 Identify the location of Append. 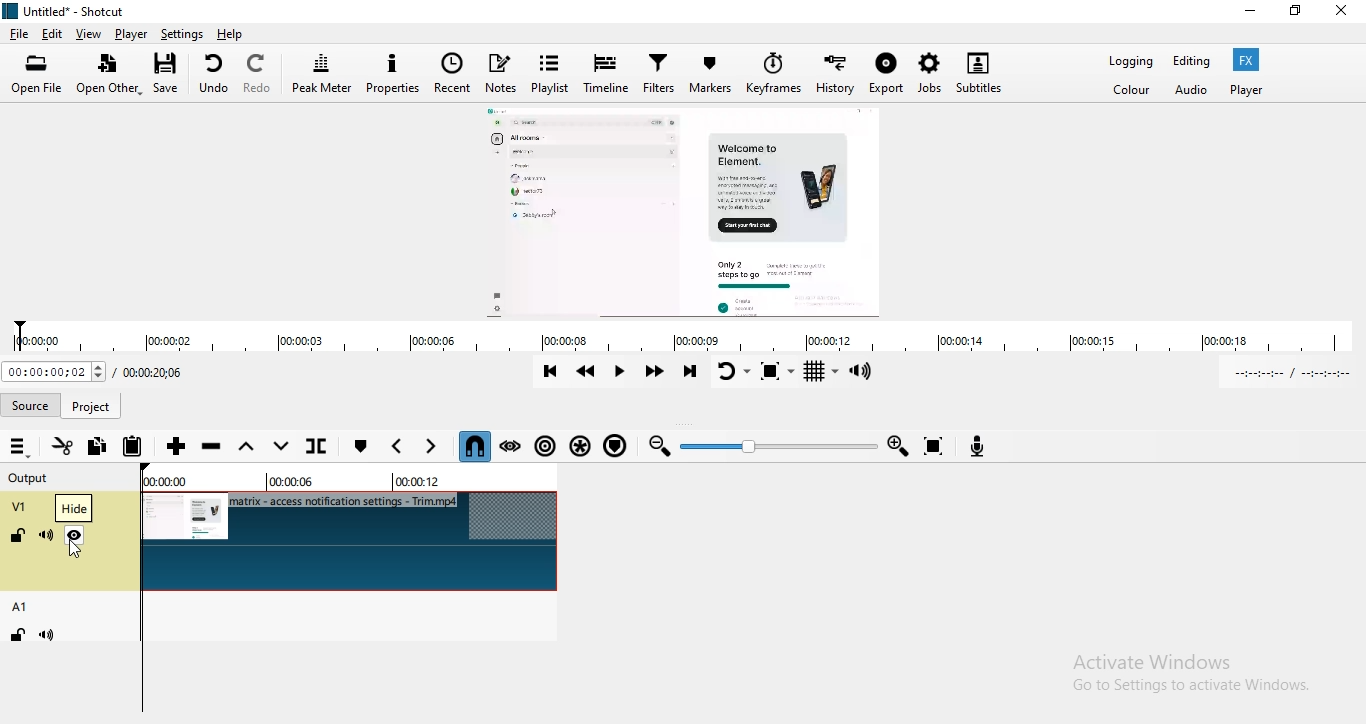
(177, 447).